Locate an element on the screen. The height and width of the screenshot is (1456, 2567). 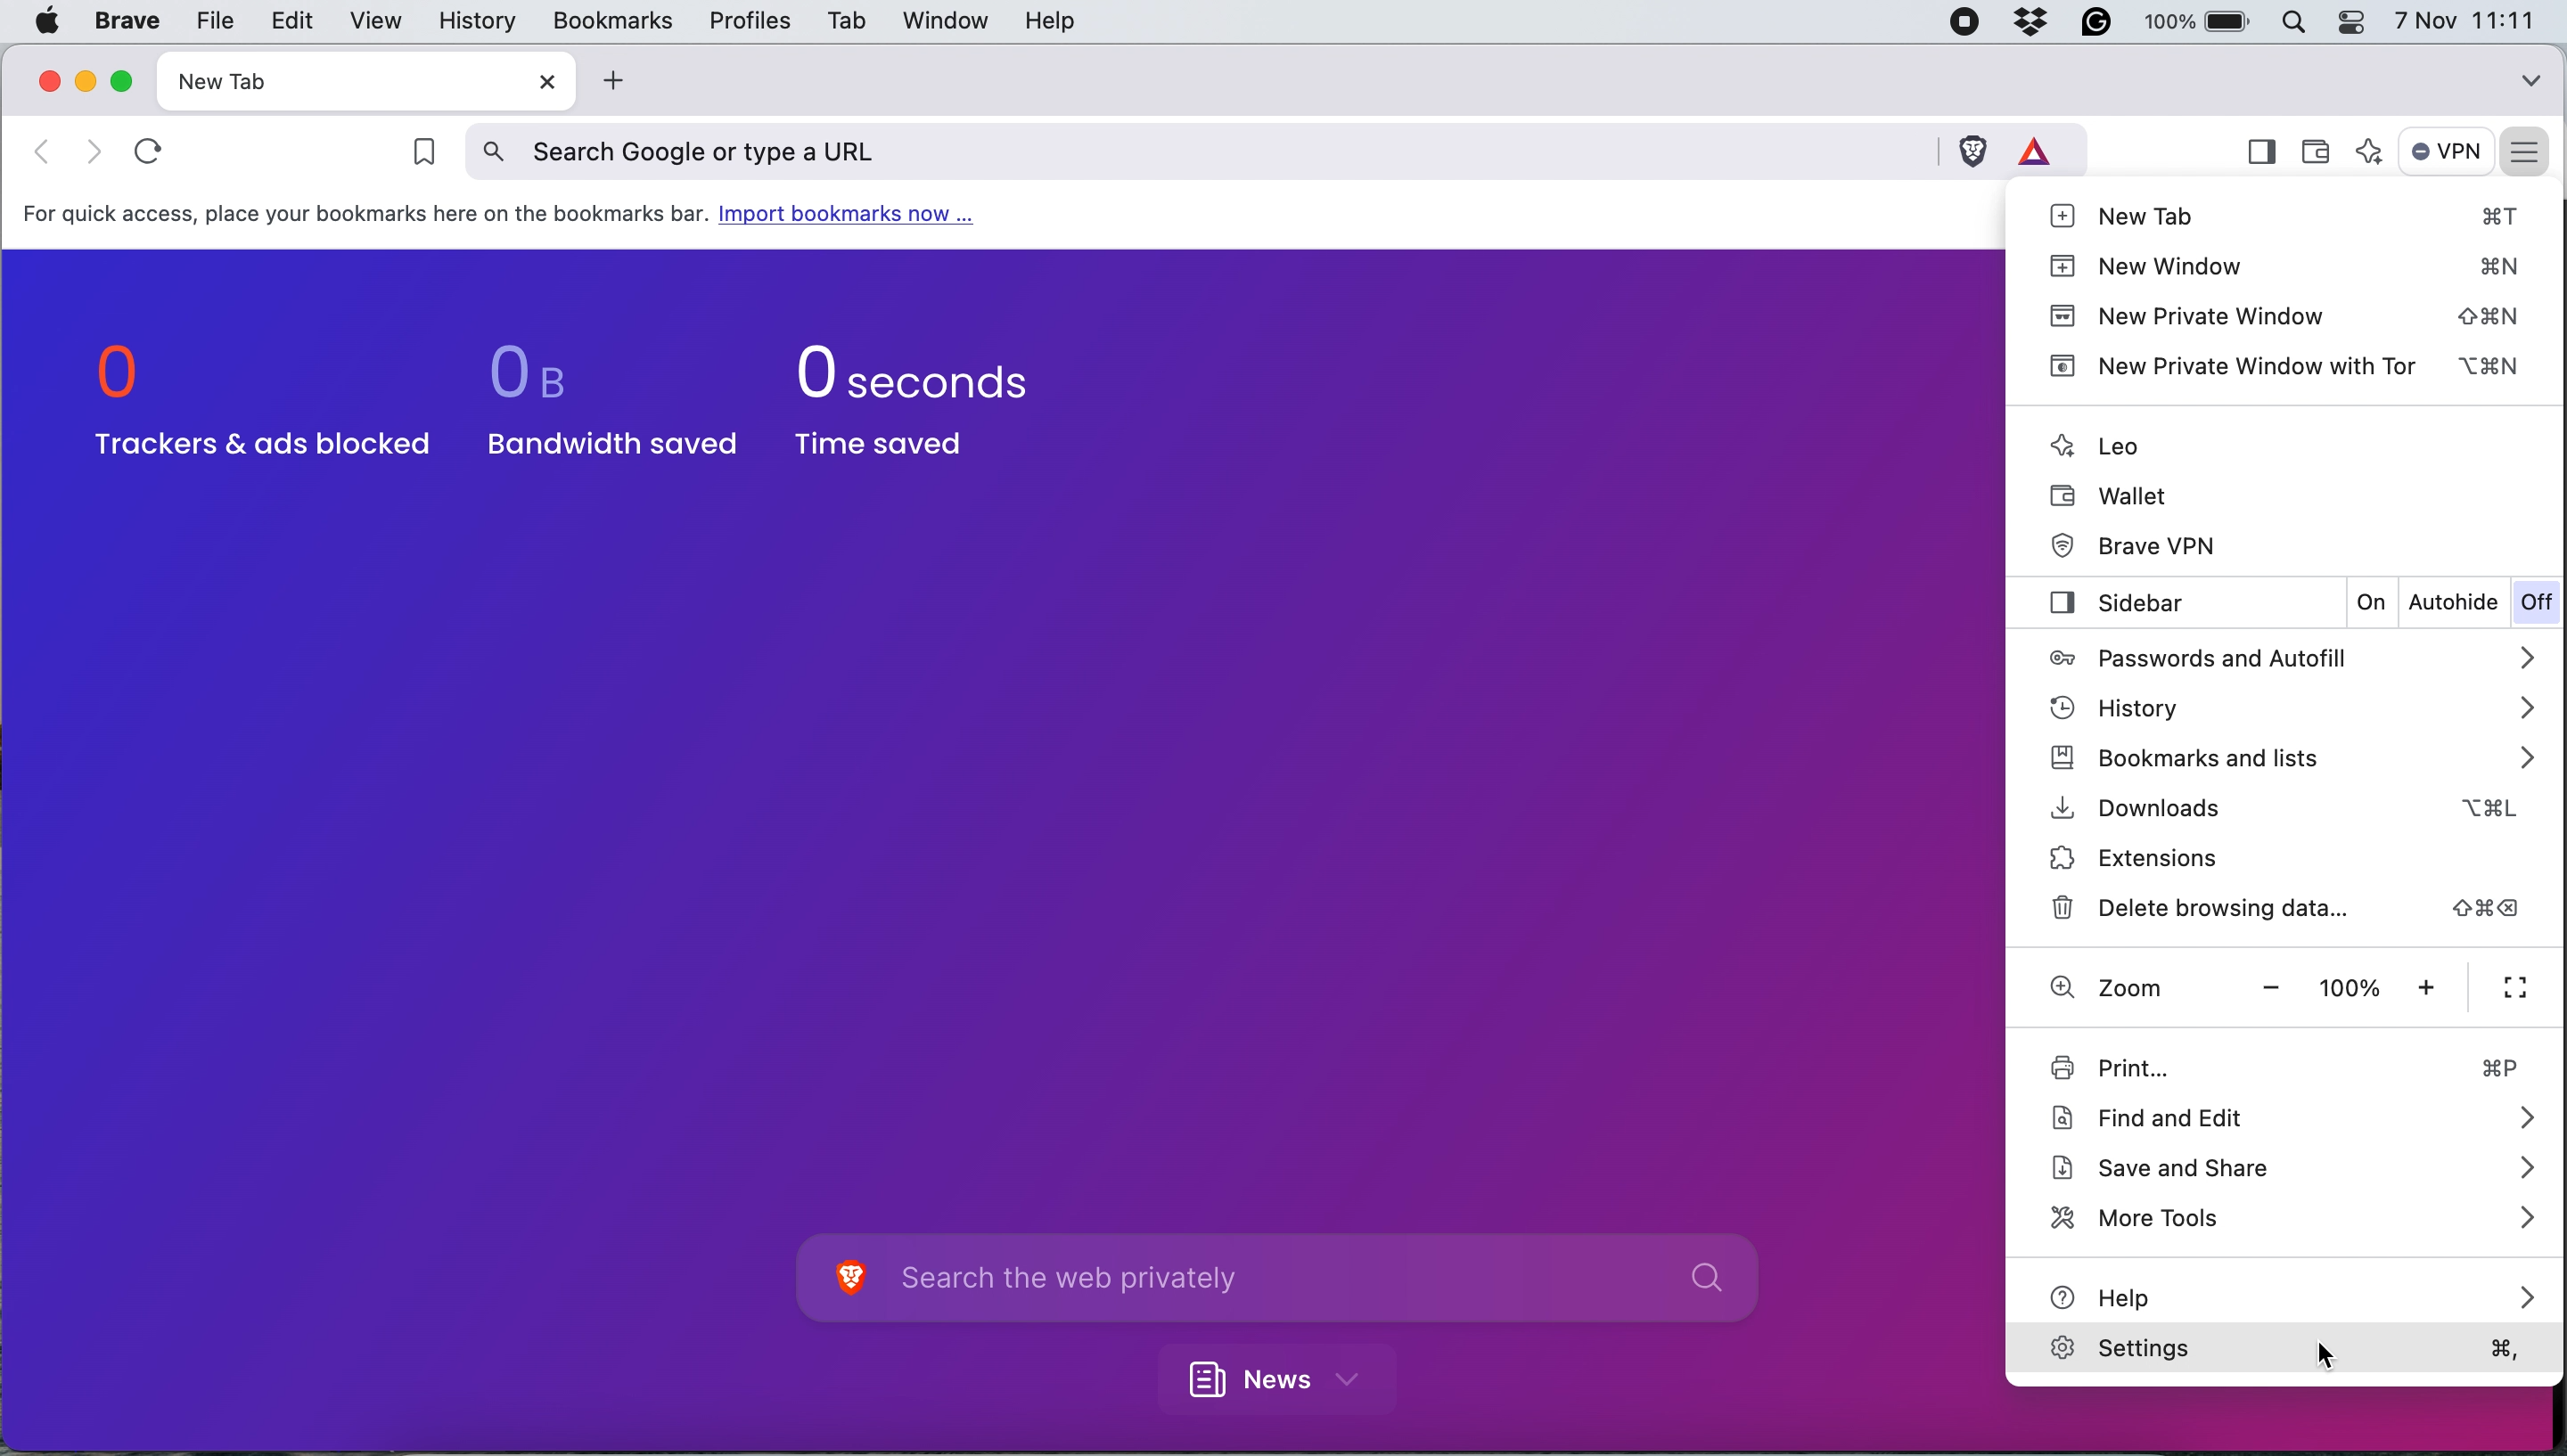
cursor is located at coordinates (2326, 1355).